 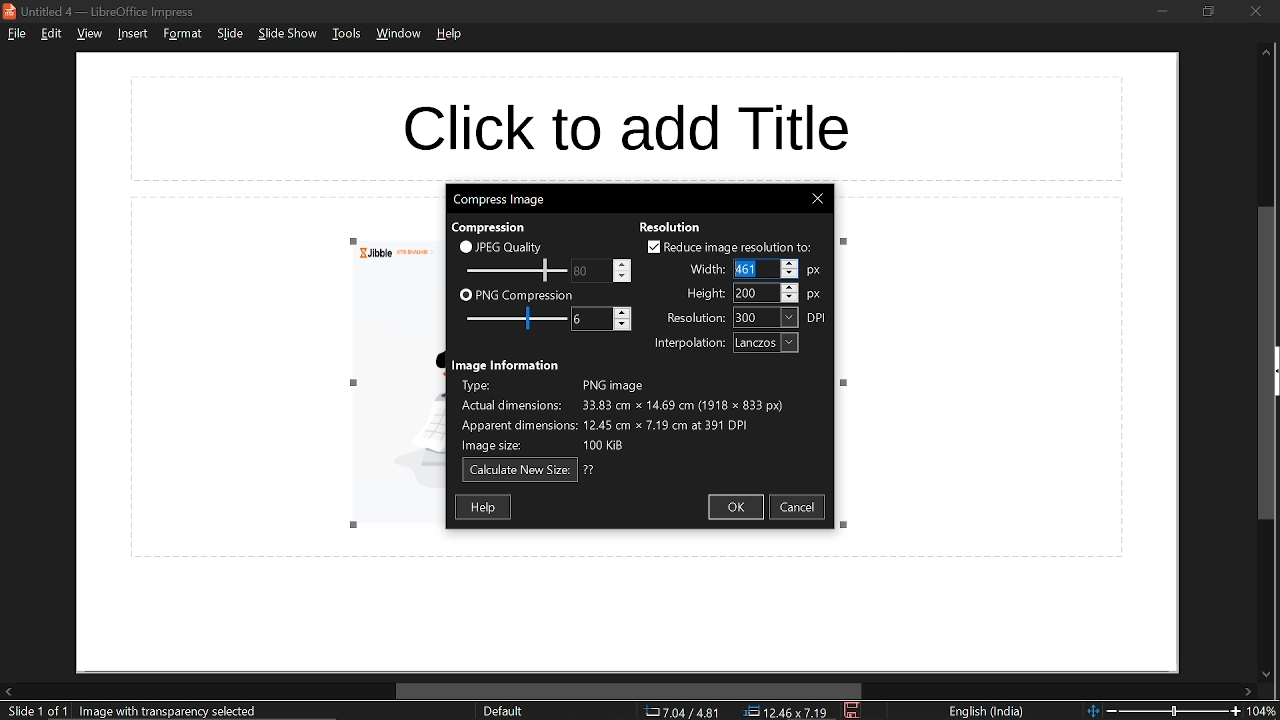 What do you see at coordinates (623, 326) in the screenshot?
I see `Decrease ` at bounding box center [623, 326].